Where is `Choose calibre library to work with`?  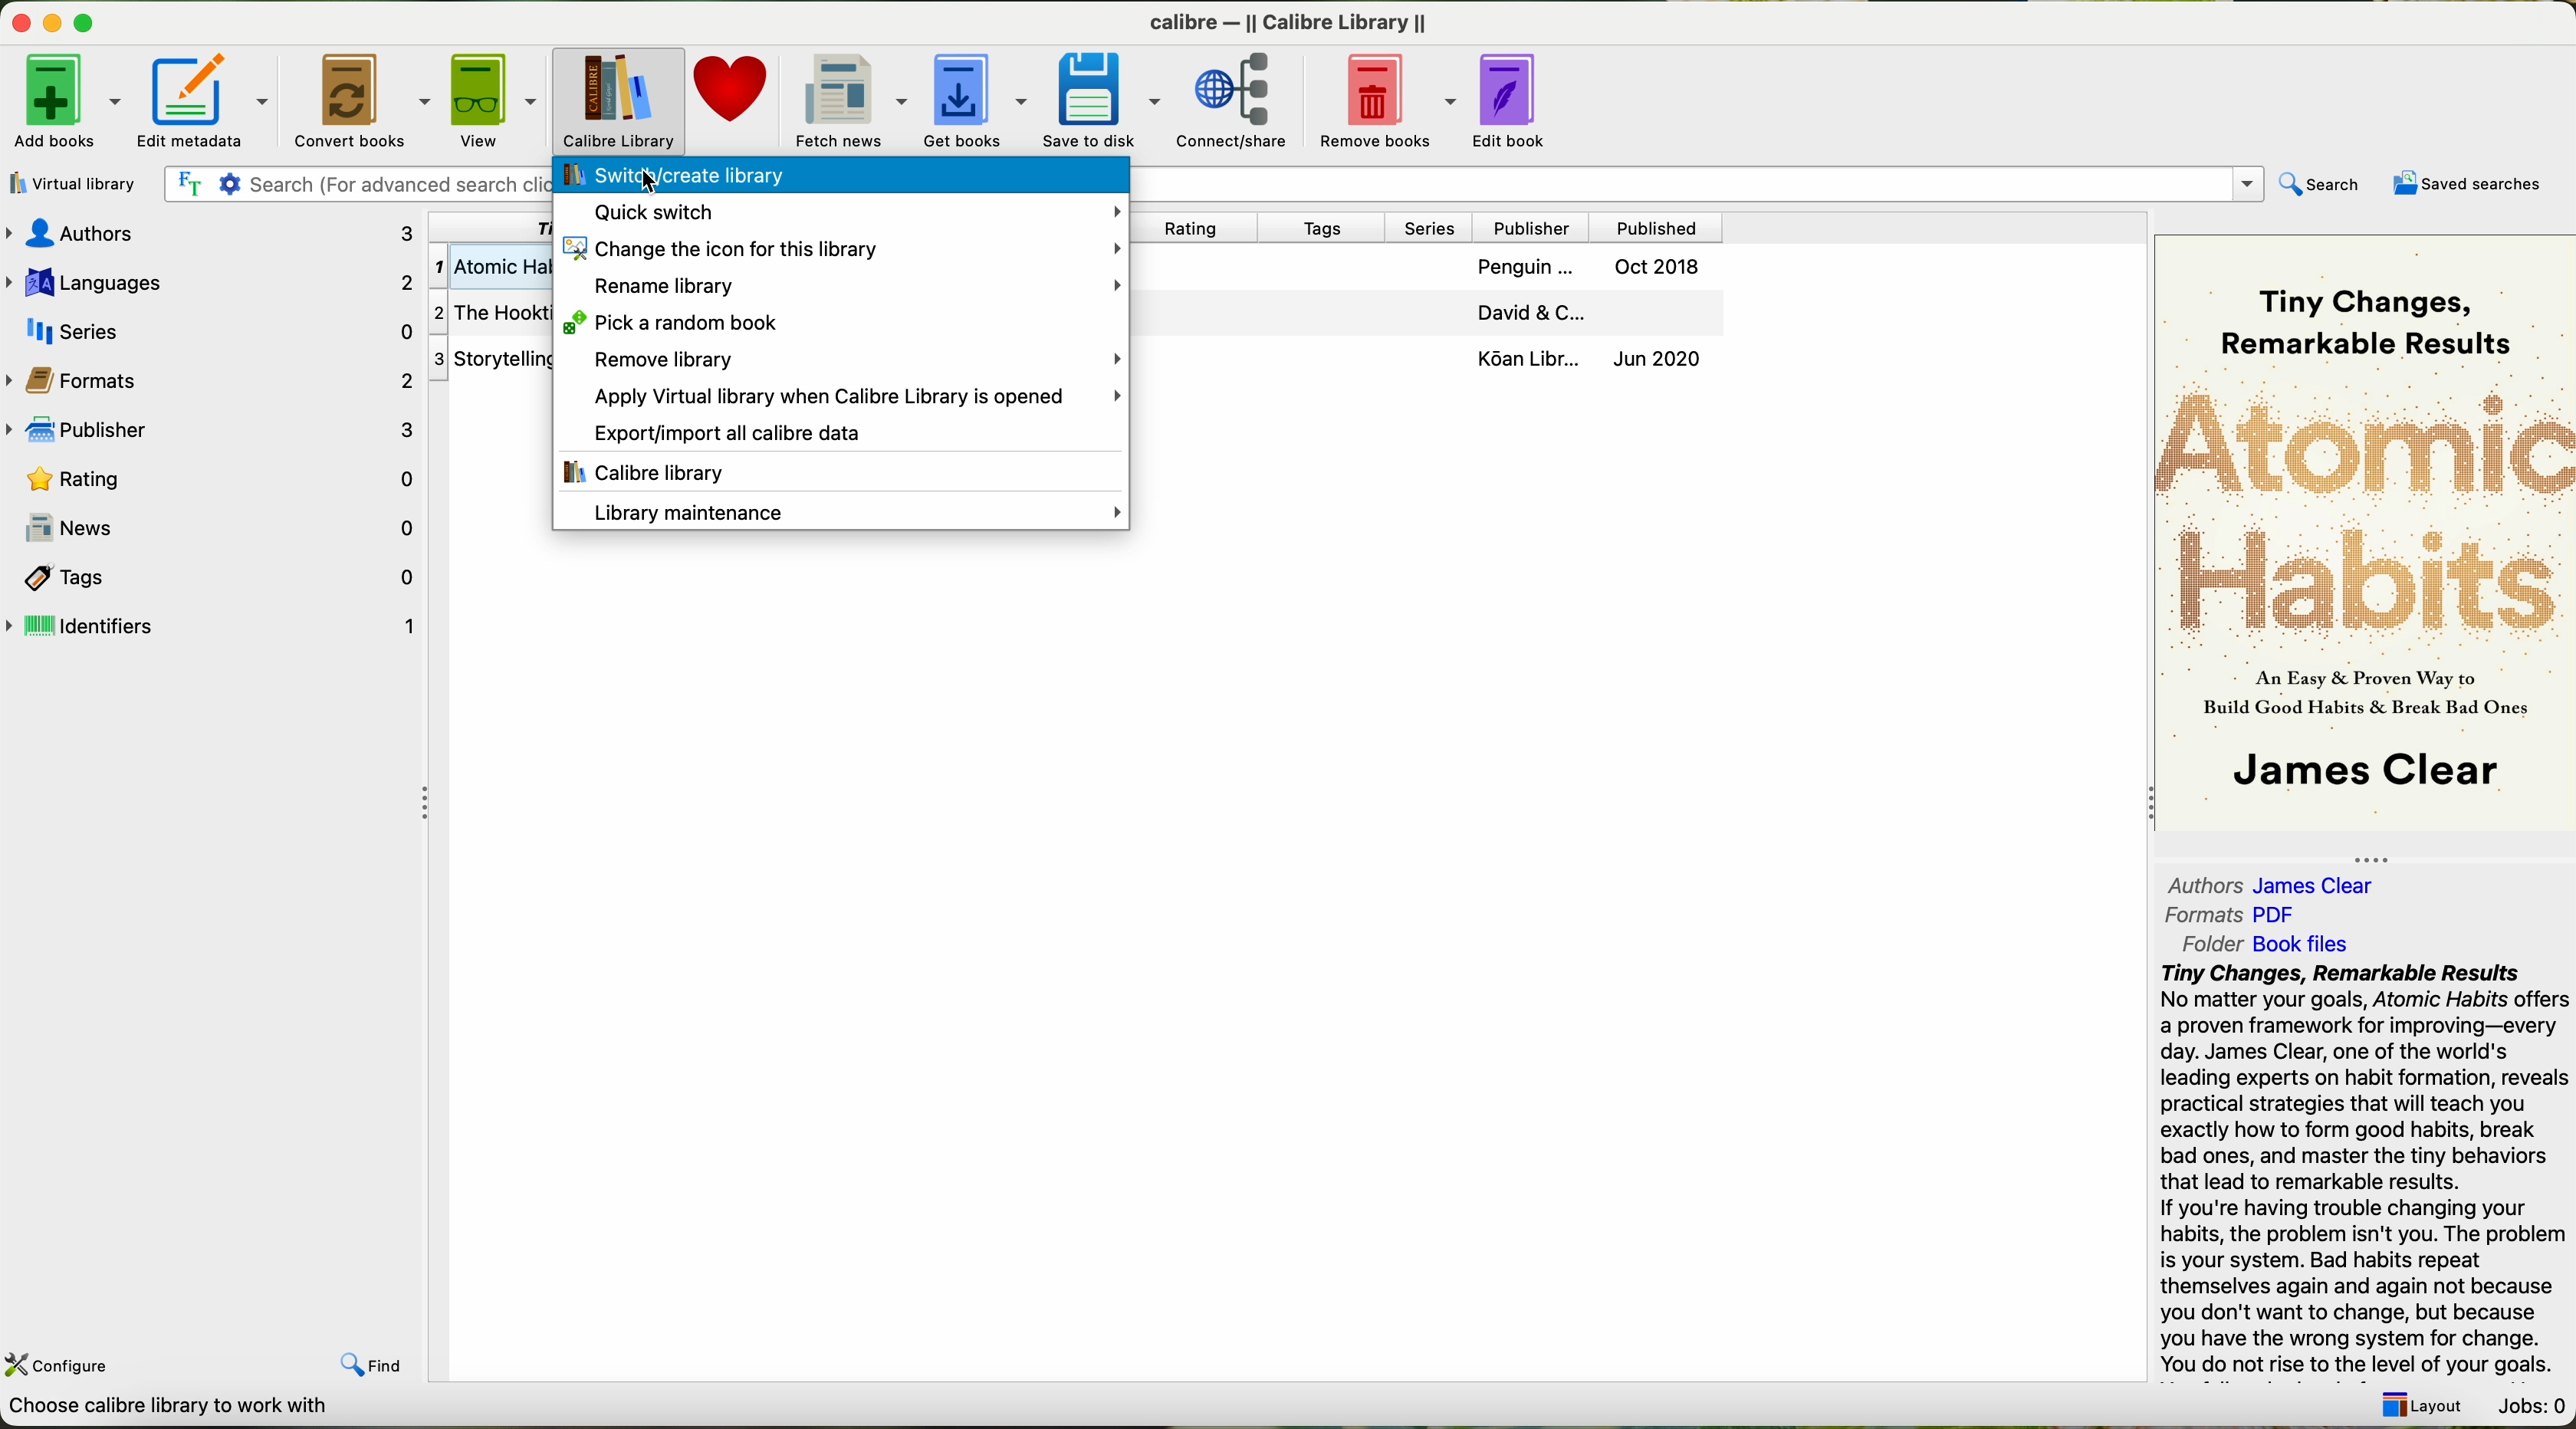 Choose calibre library to work with is located at coordinates (176, 1405).